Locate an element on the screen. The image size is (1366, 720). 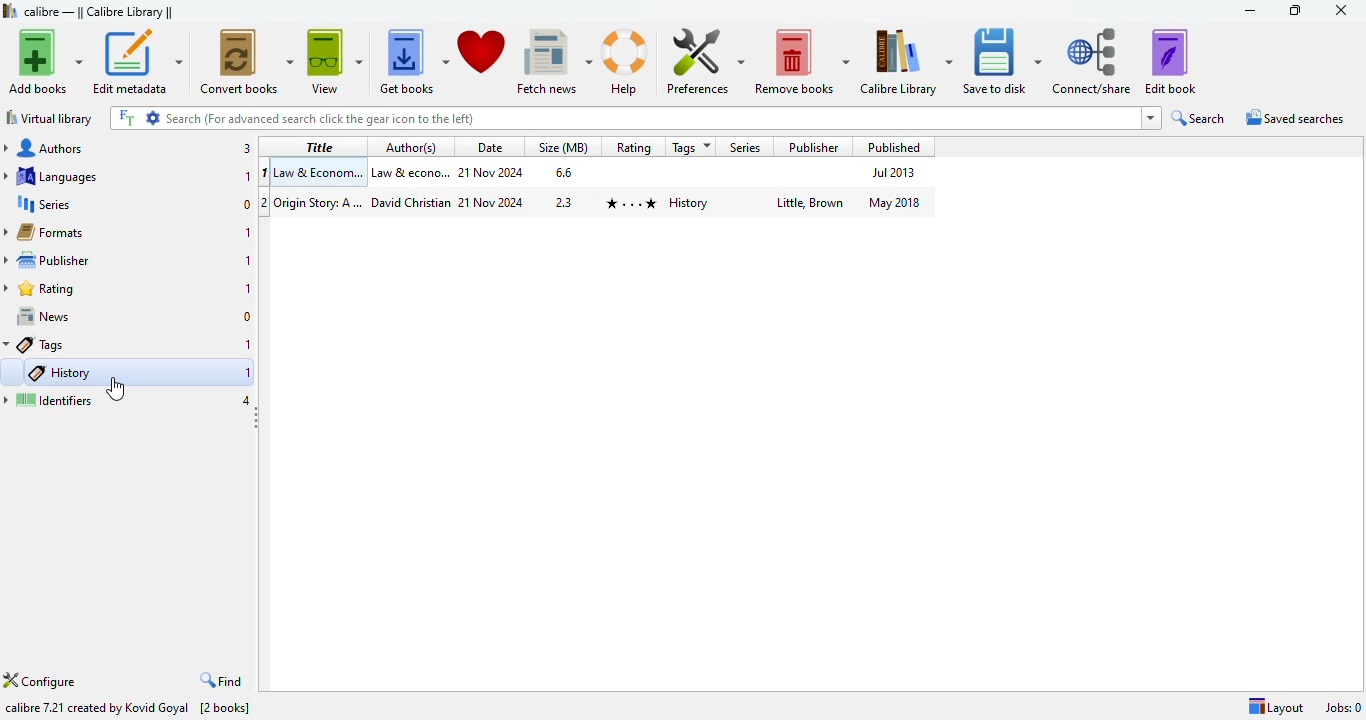
rating is located at coordinates (41, 289).